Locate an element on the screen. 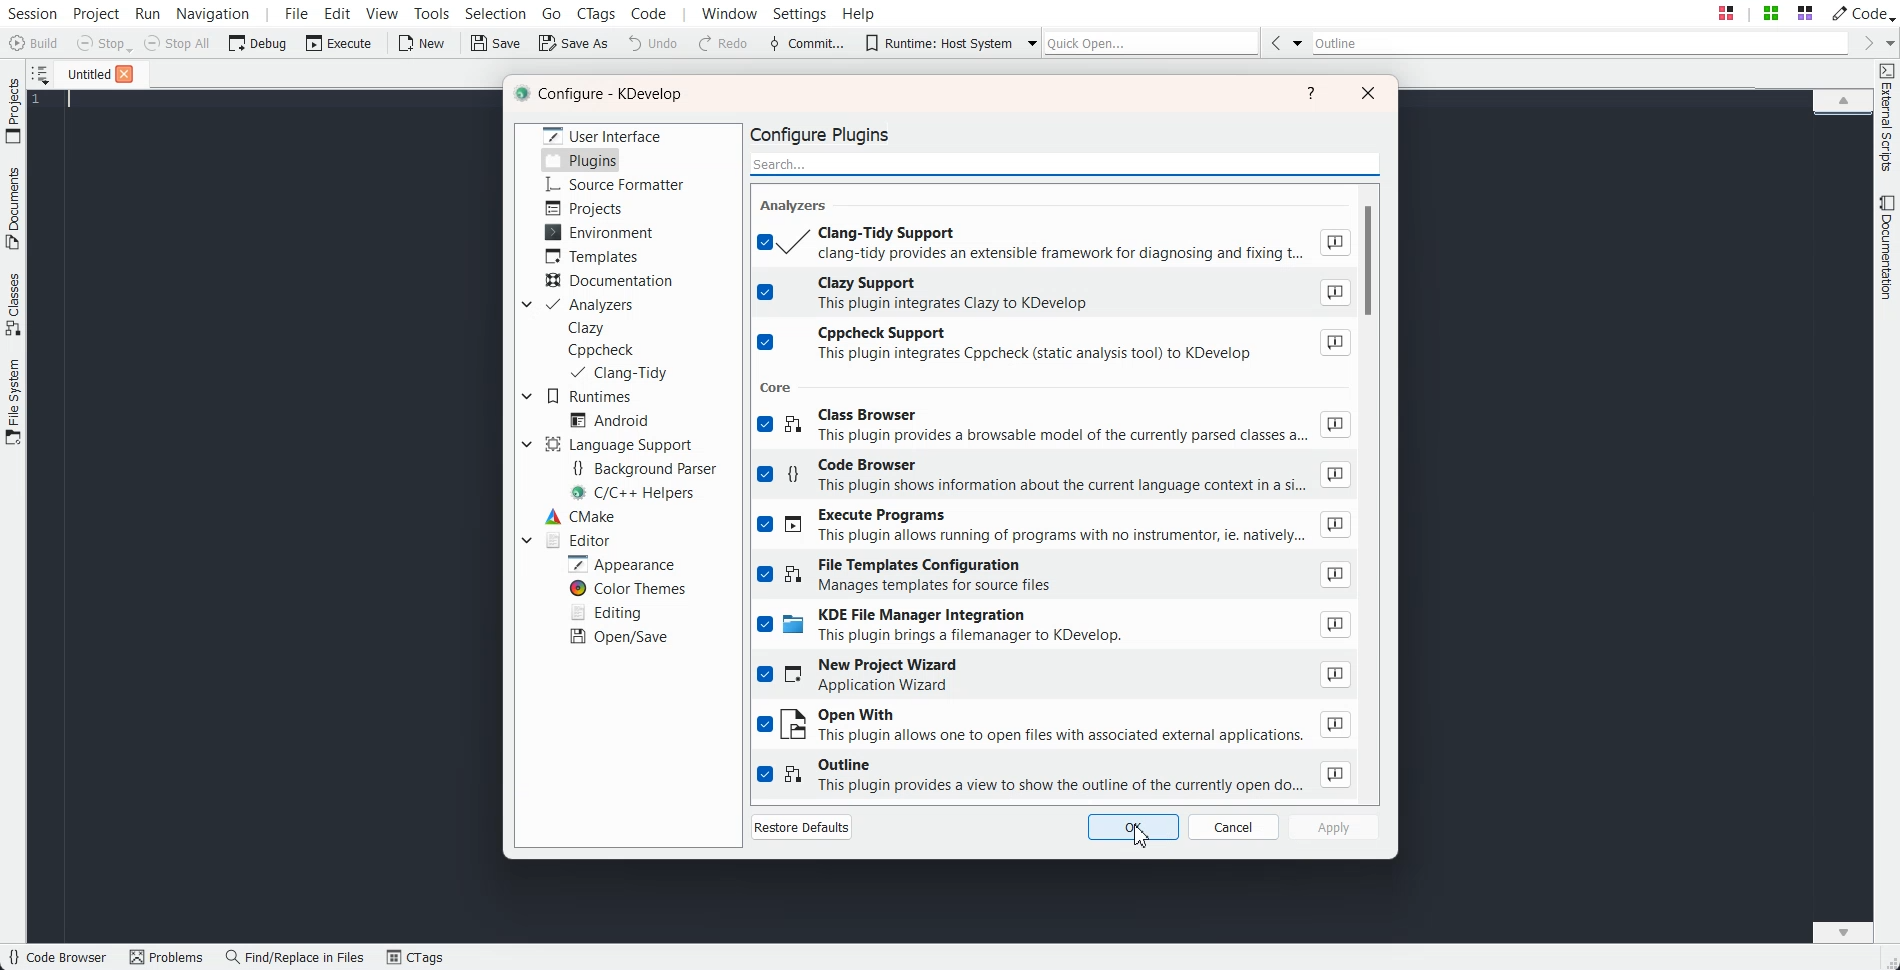 The image size is (1900, 970). Enable Open With is located at coordinates (1054, 726).